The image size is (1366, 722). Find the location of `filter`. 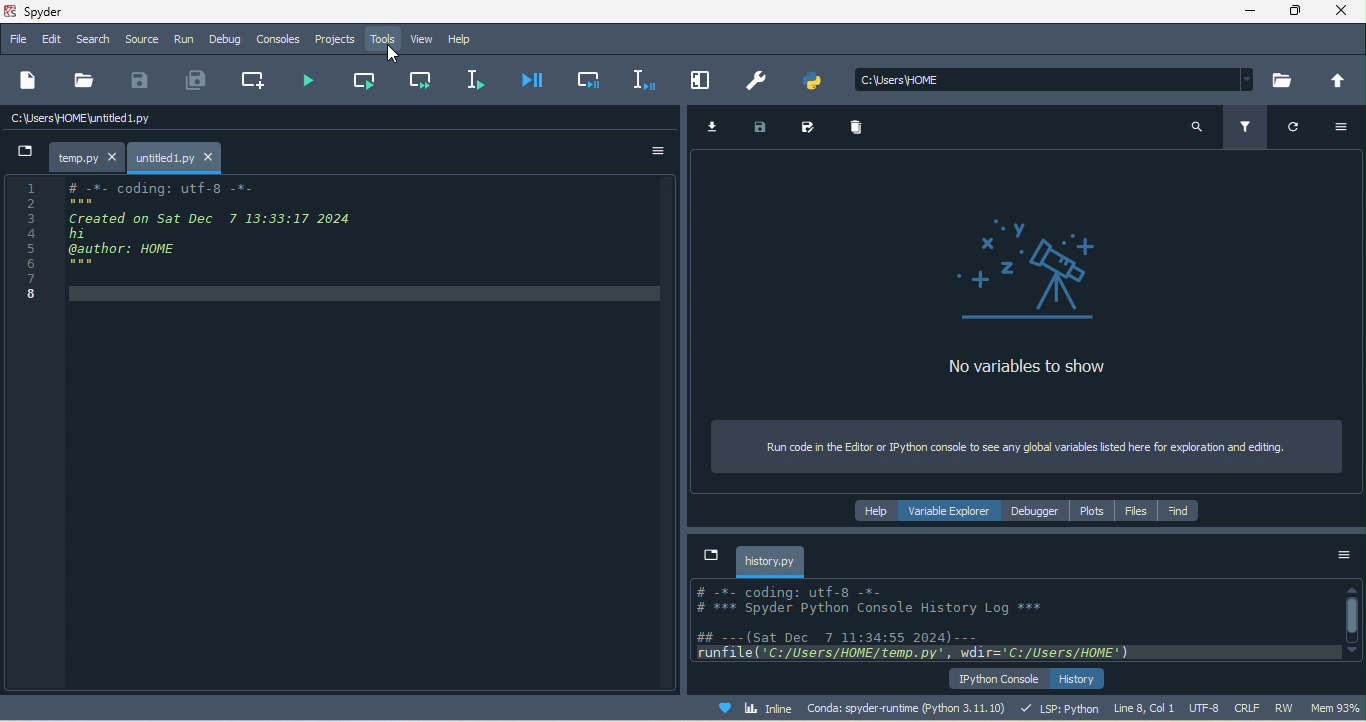

filter is located at coordinates (1248, 128).